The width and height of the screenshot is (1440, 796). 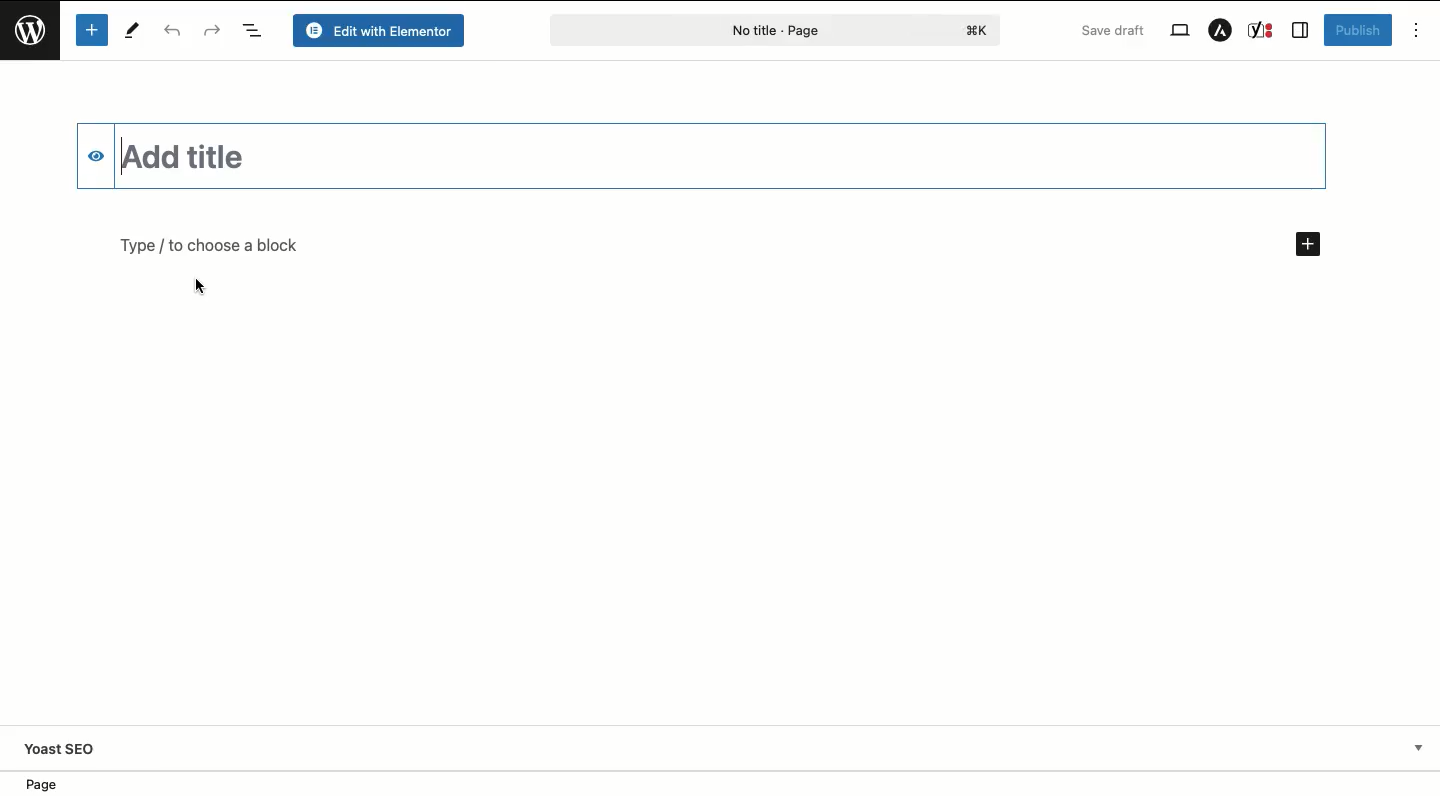 What do you see at coordinates (63, 748) in the screenshot?
I see `Yoast SEO` at bounding box center [63, 748].